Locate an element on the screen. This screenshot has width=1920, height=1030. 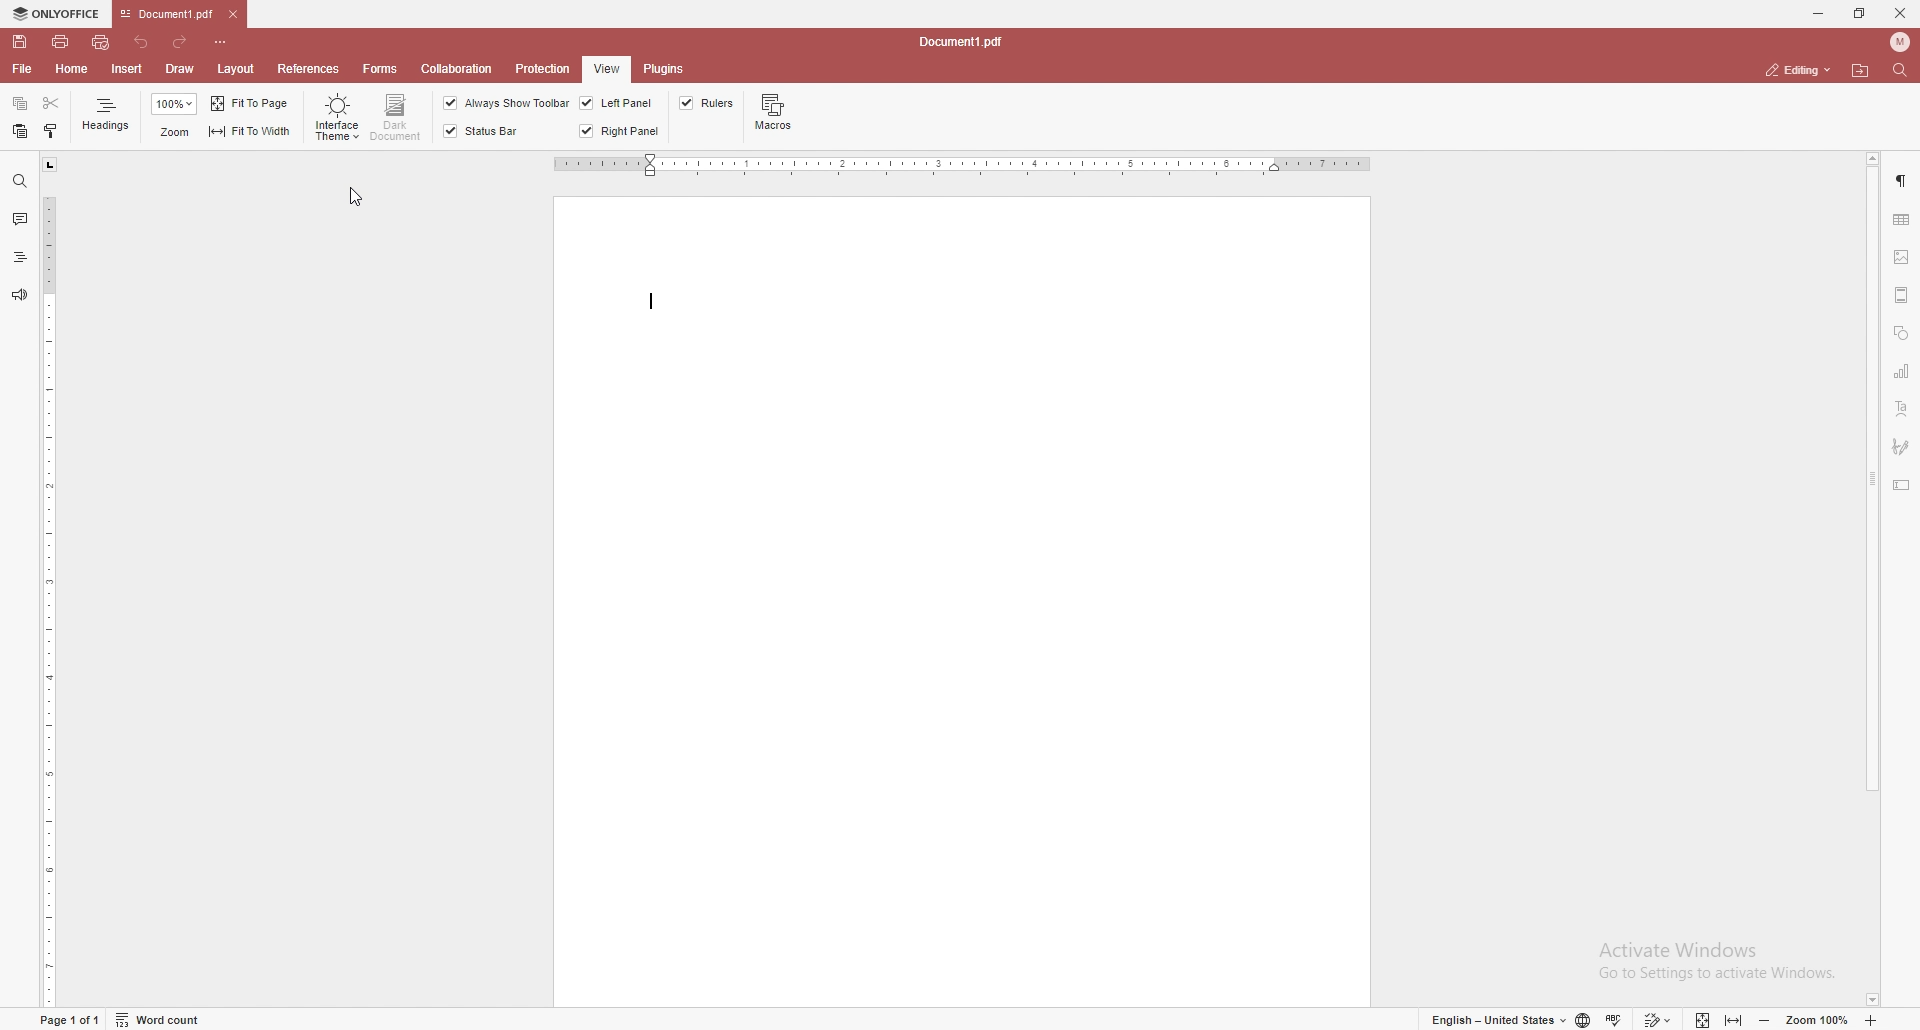
comment is located at coordinates (20, 220).